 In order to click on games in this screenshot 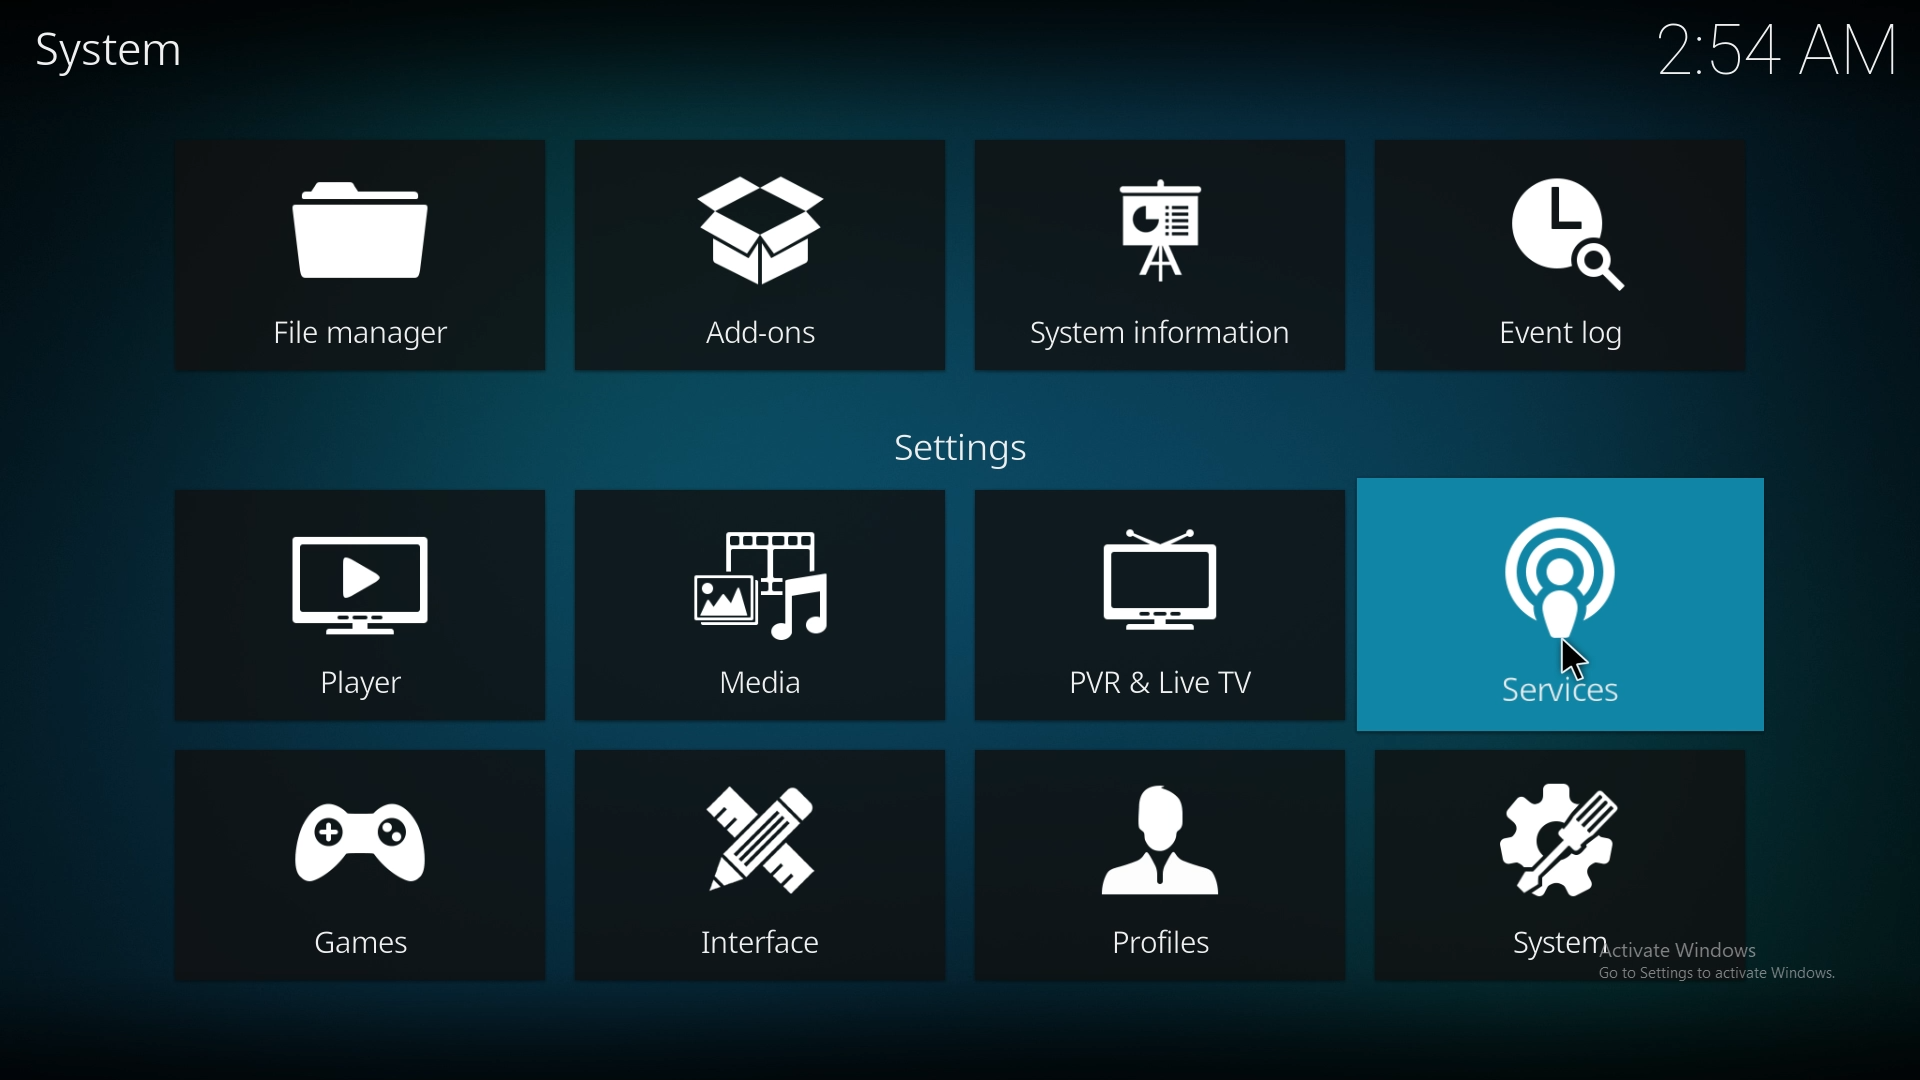, I will do `click(360, 863)`.